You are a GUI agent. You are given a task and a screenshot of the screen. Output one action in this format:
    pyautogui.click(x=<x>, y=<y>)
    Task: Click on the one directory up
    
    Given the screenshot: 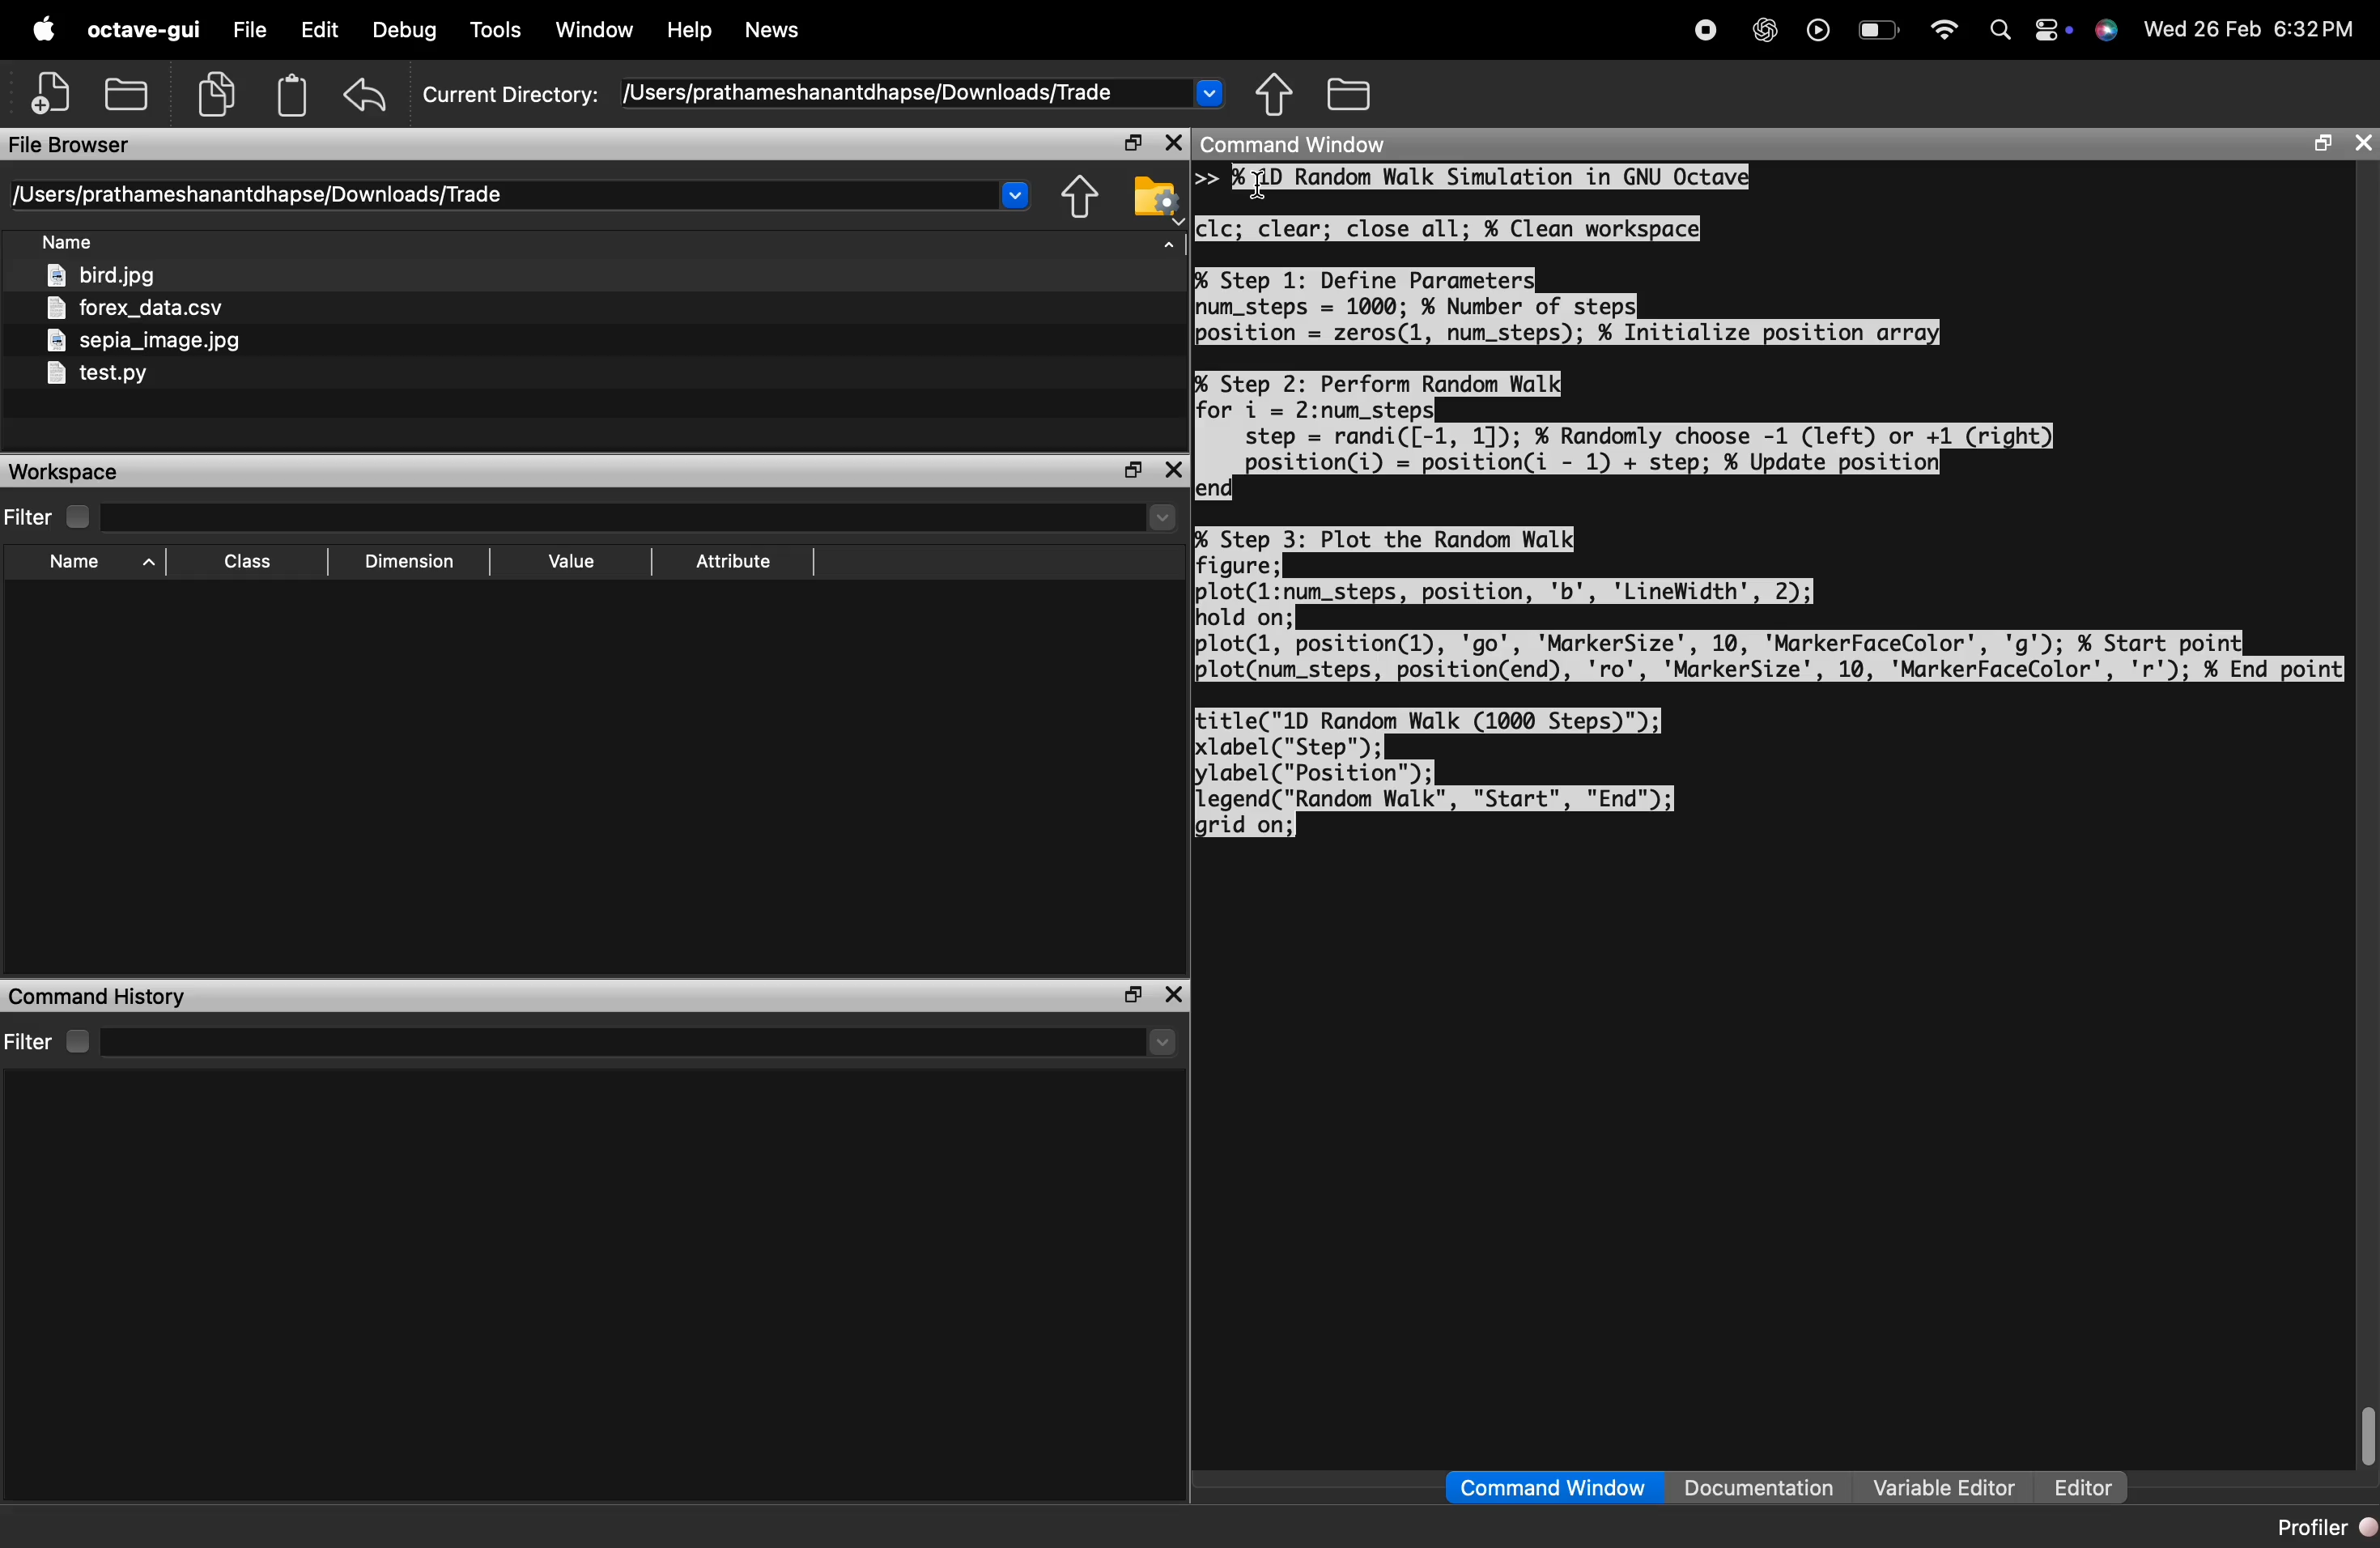 What is the action you would take?
    pyautogui.click(x=1084, y=197)
    